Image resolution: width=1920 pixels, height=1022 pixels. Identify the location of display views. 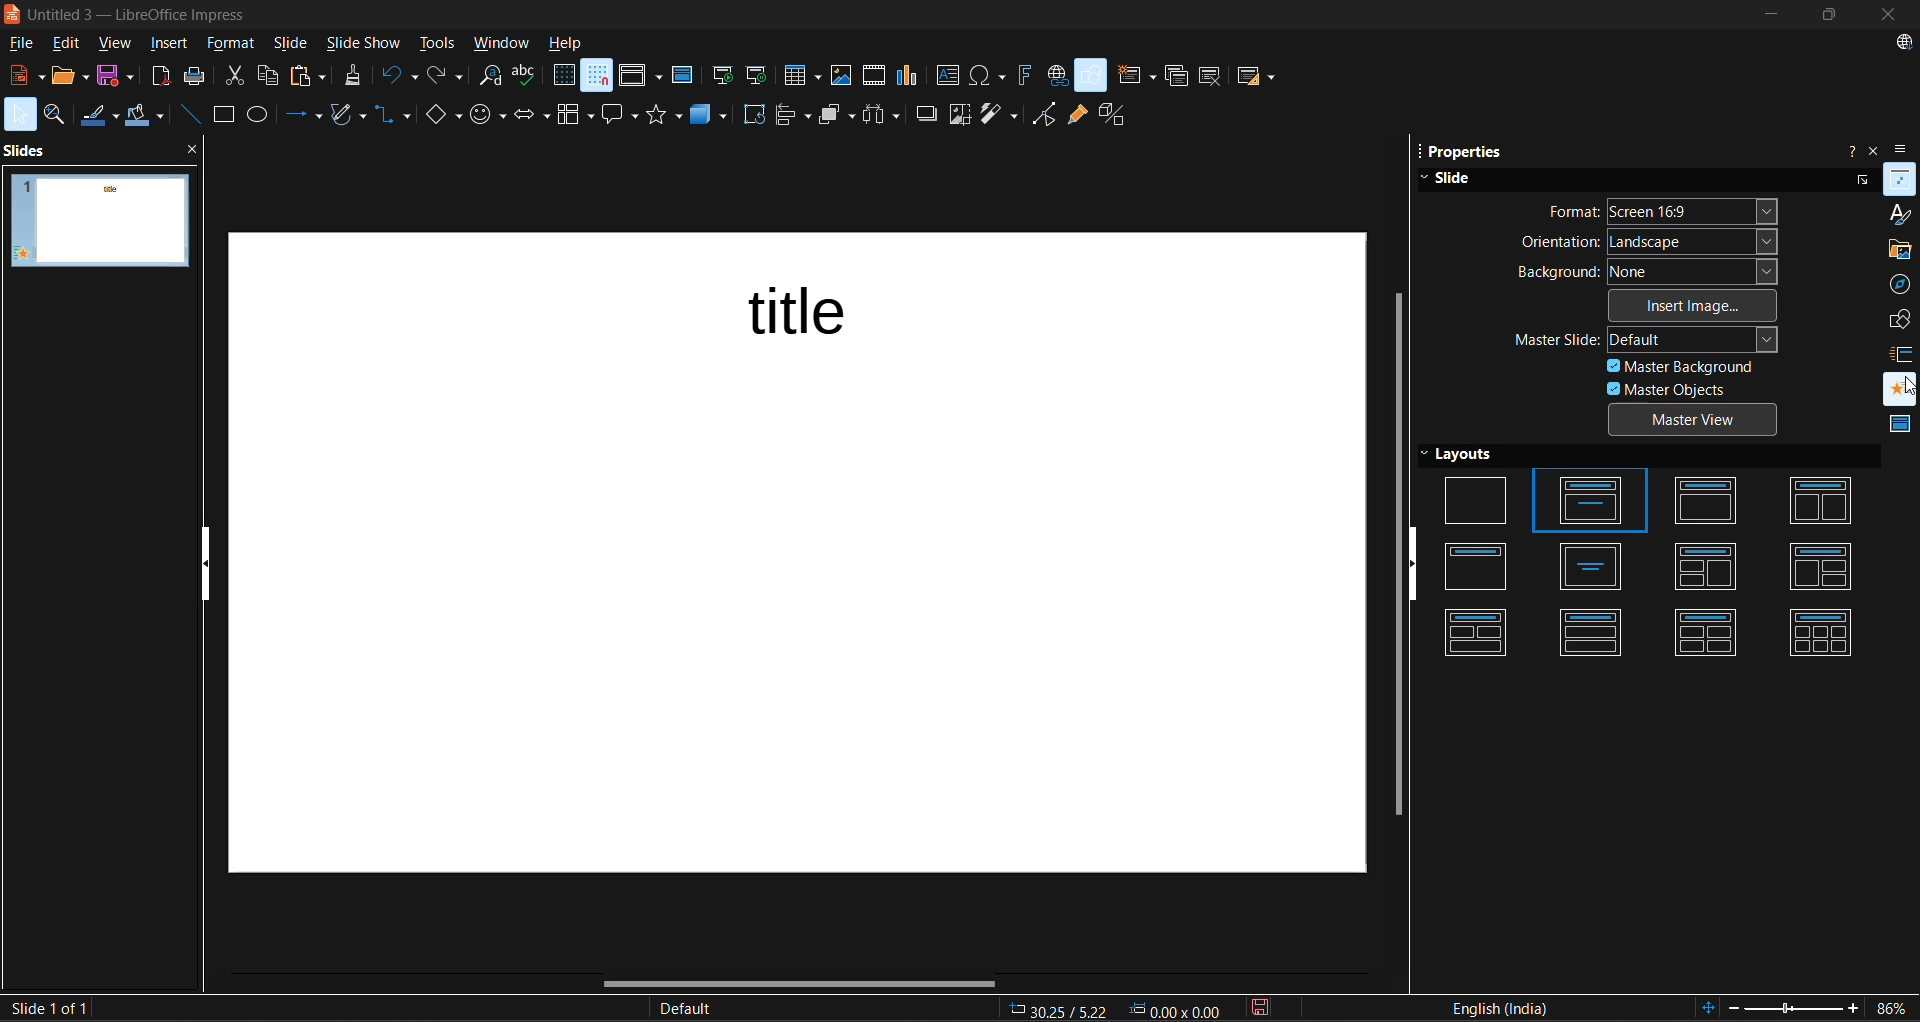
(641, 75).